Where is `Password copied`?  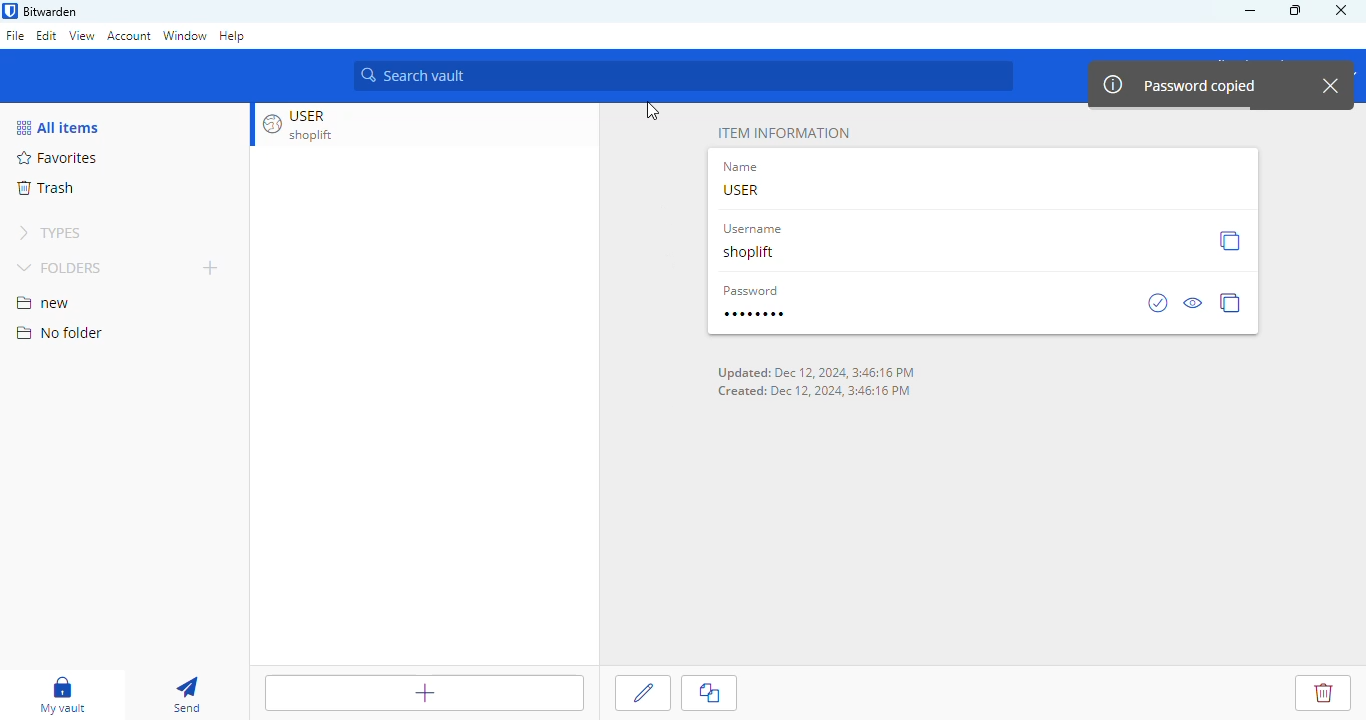
Password copied is located at coordinates (1181, 85).